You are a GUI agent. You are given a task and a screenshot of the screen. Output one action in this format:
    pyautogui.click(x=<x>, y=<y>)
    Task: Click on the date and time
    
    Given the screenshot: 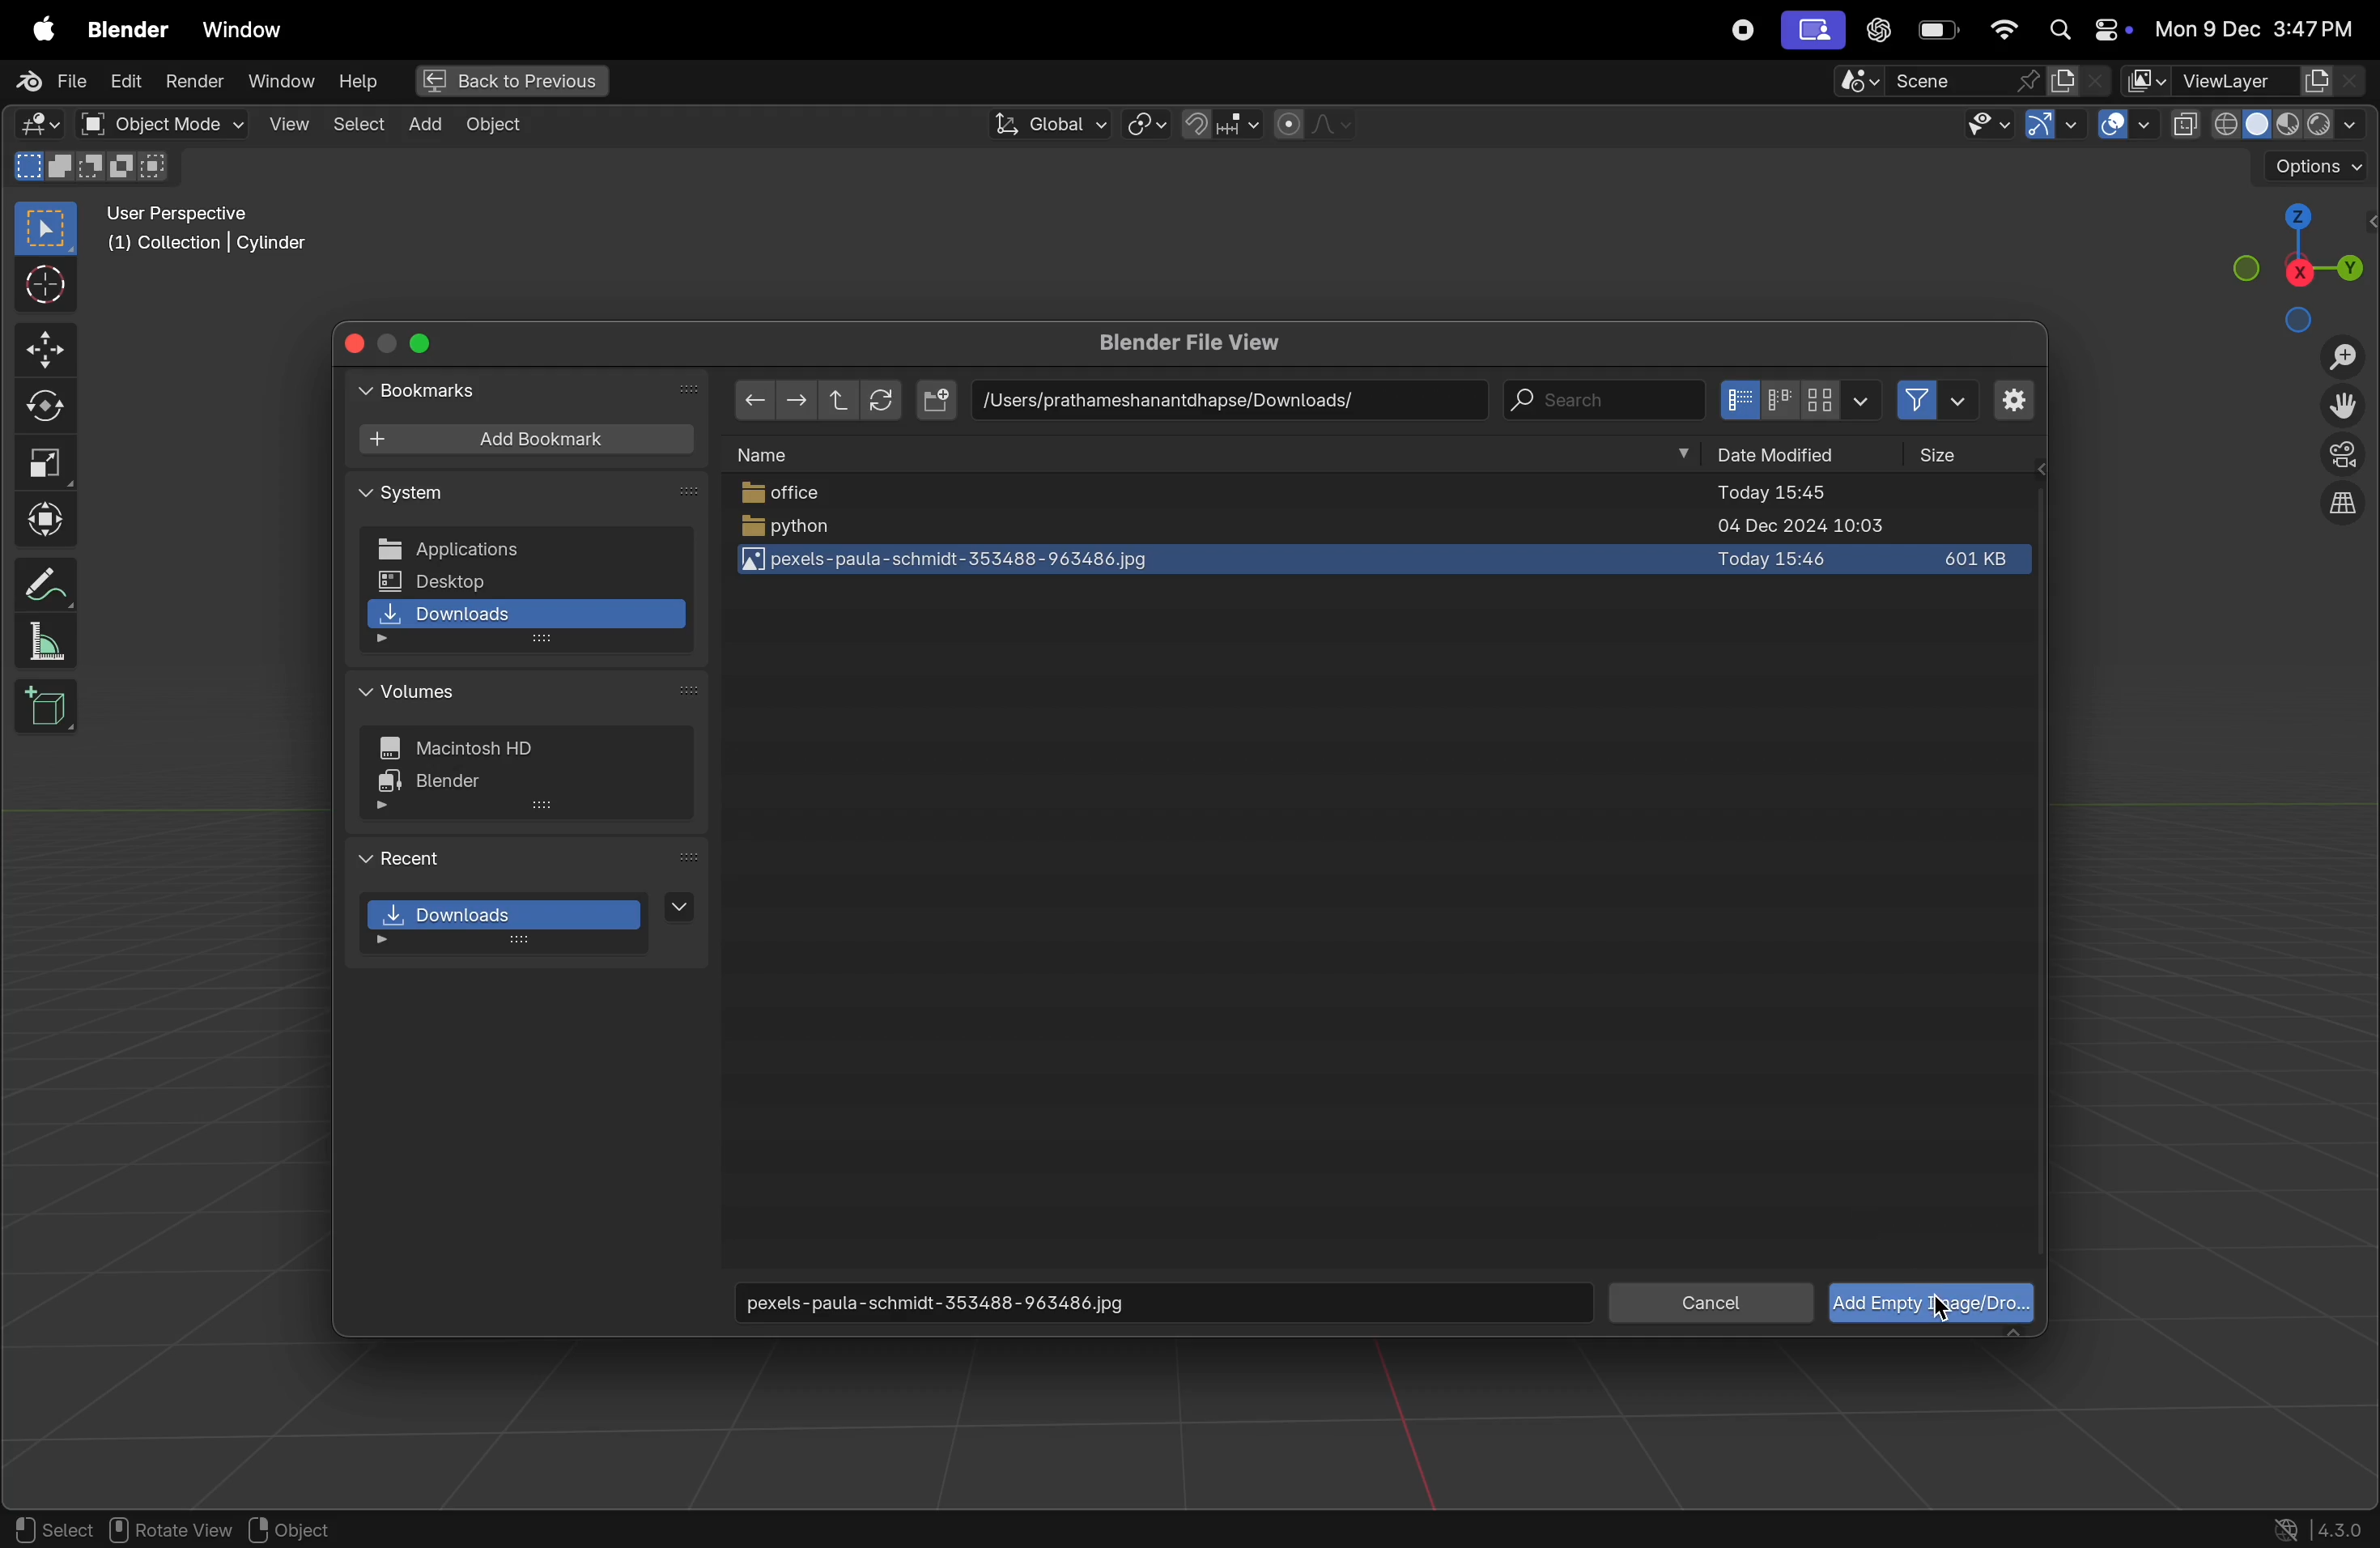 What is the action you would take?
    pyautogui.click(x=2254, y=30)
    